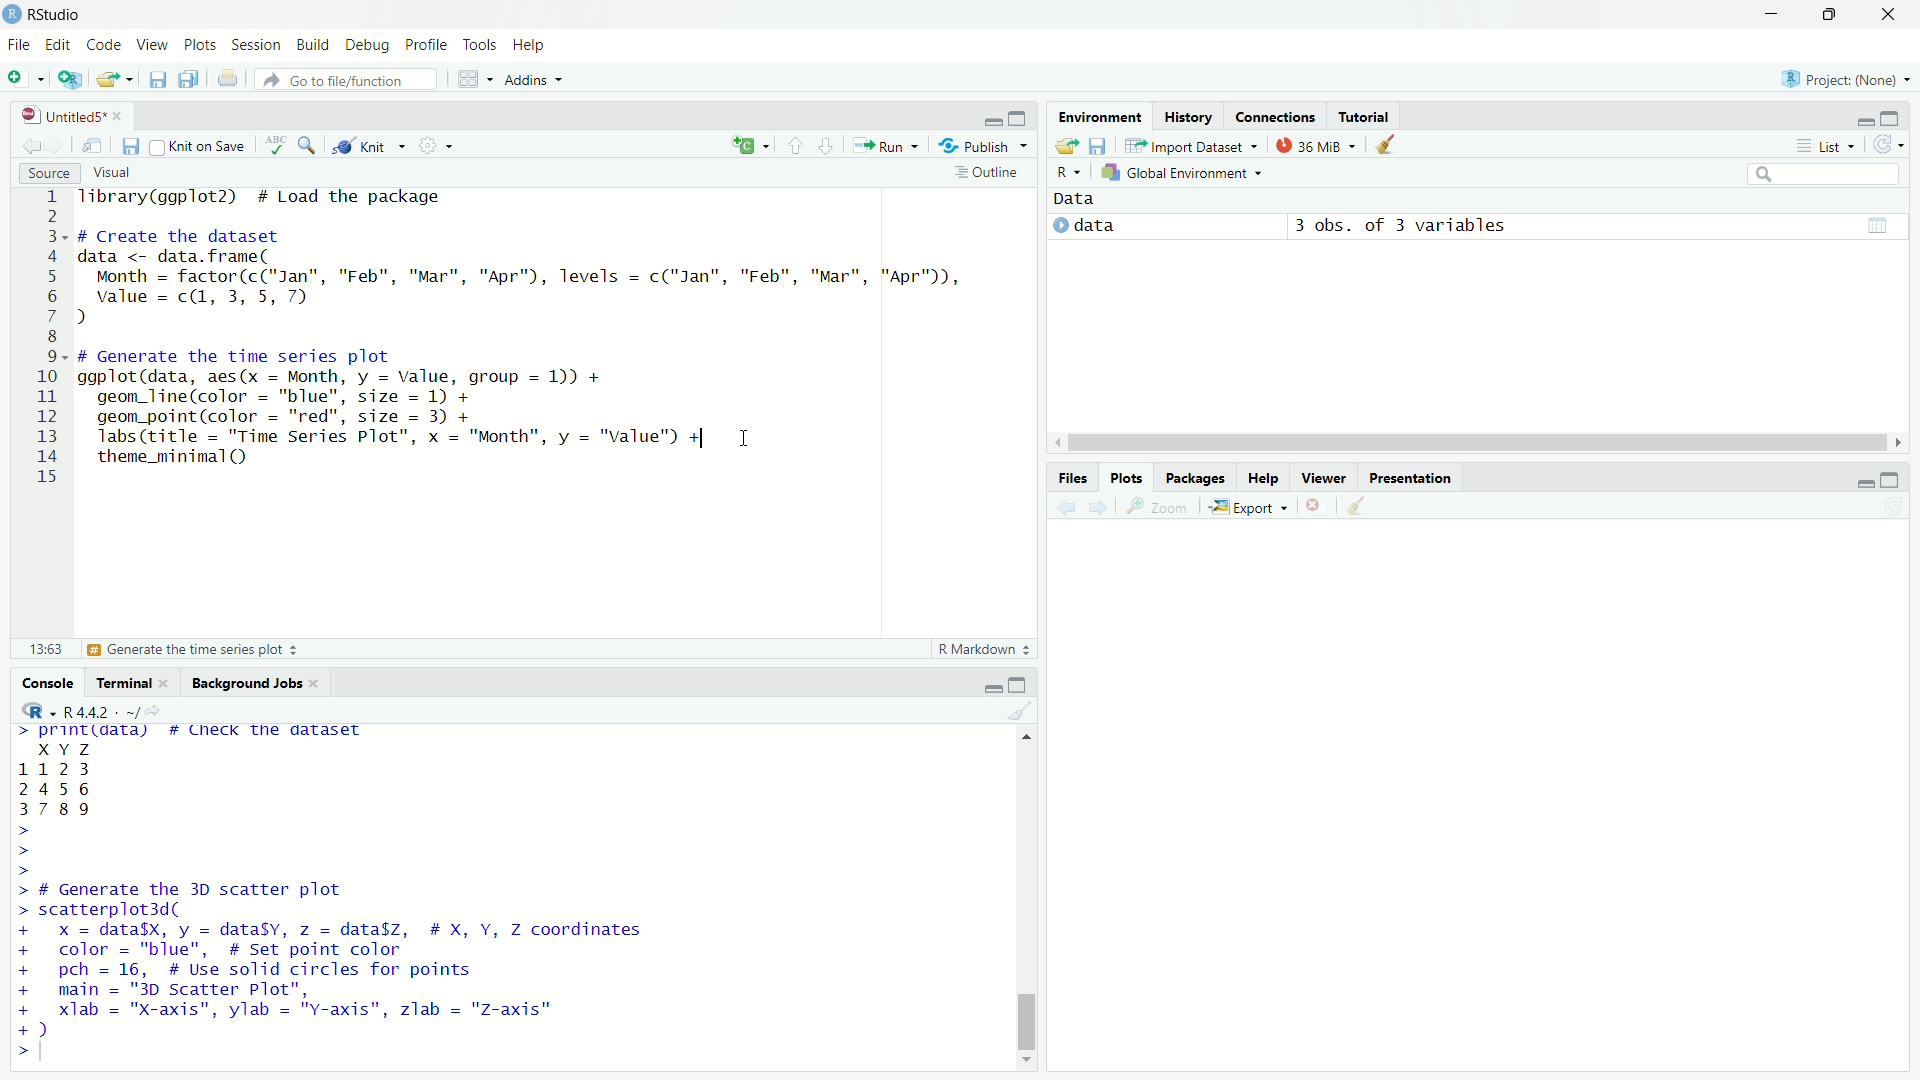 Image resolution: width=1920 pixels, height=1080 pixels. I want to click on save current document, so click(158, 79).